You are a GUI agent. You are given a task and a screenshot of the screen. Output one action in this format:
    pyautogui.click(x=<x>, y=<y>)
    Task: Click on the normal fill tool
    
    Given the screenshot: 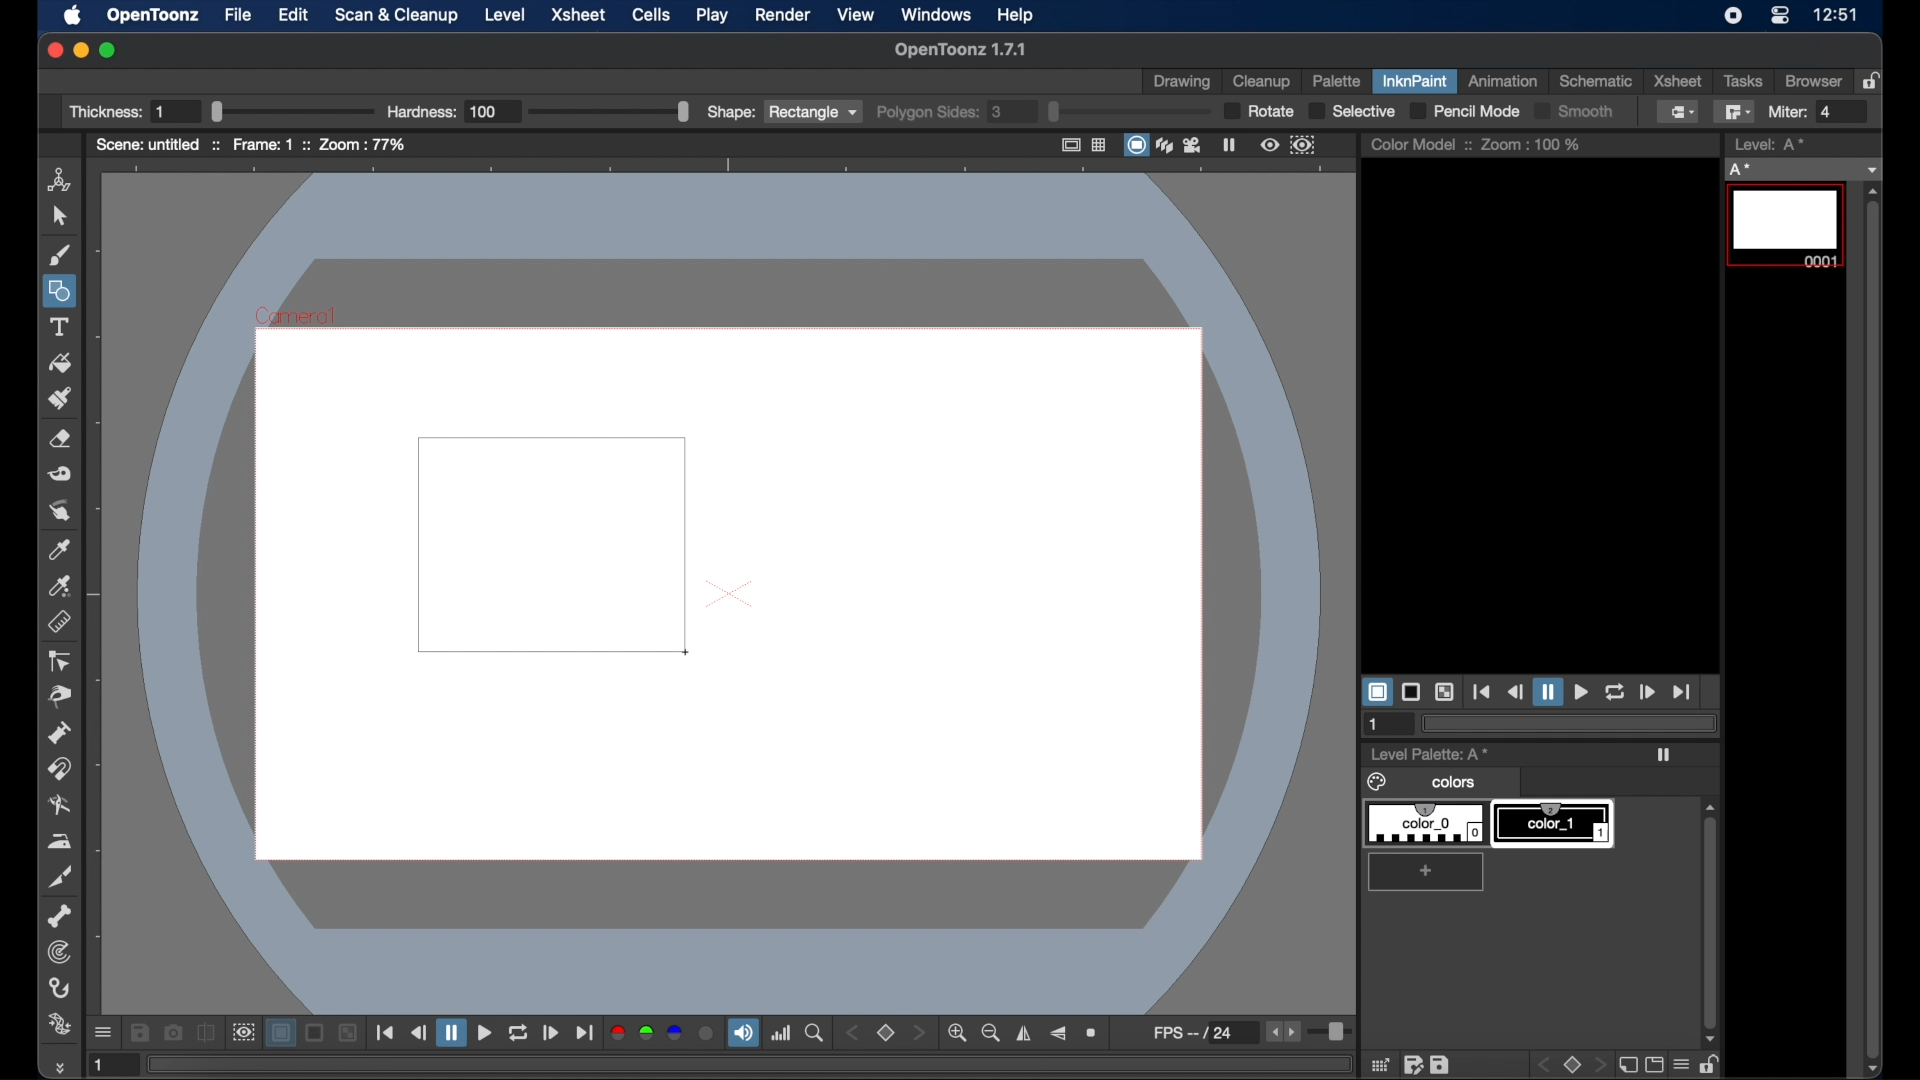 What is the action you would take?
    pyautogui.click(x=1680, y=112)
    